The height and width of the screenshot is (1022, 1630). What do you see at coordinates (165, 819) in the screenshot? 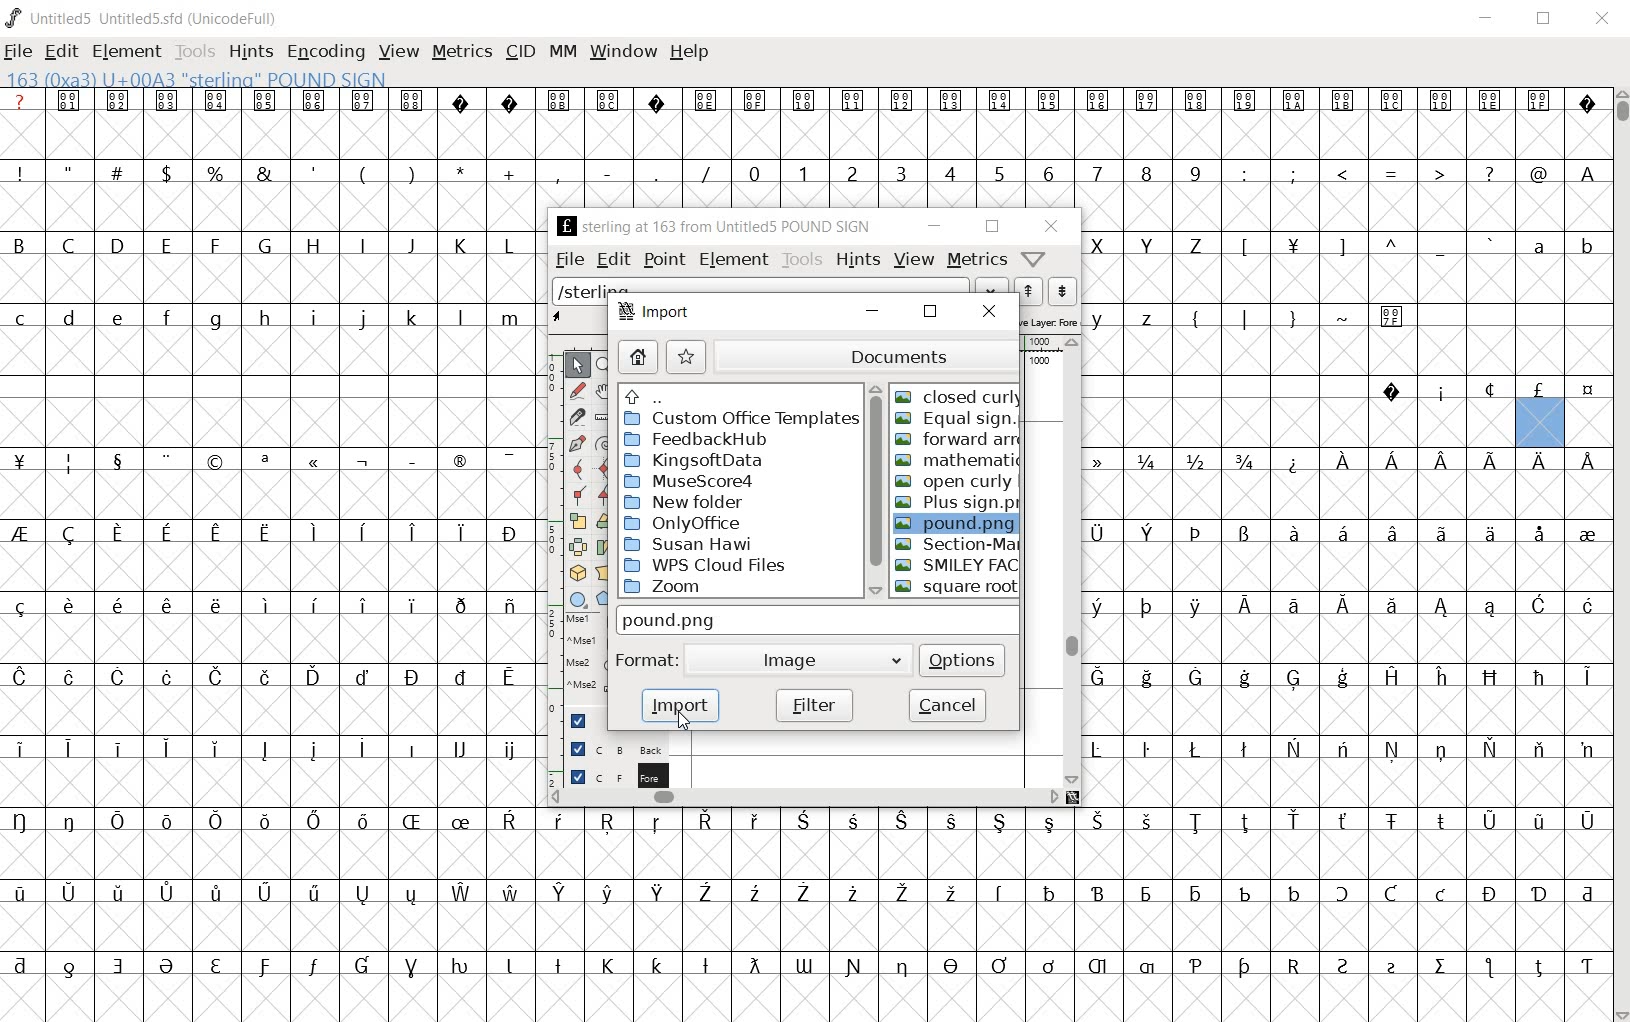
I see `Symbol` at bounding box center [165, 819].